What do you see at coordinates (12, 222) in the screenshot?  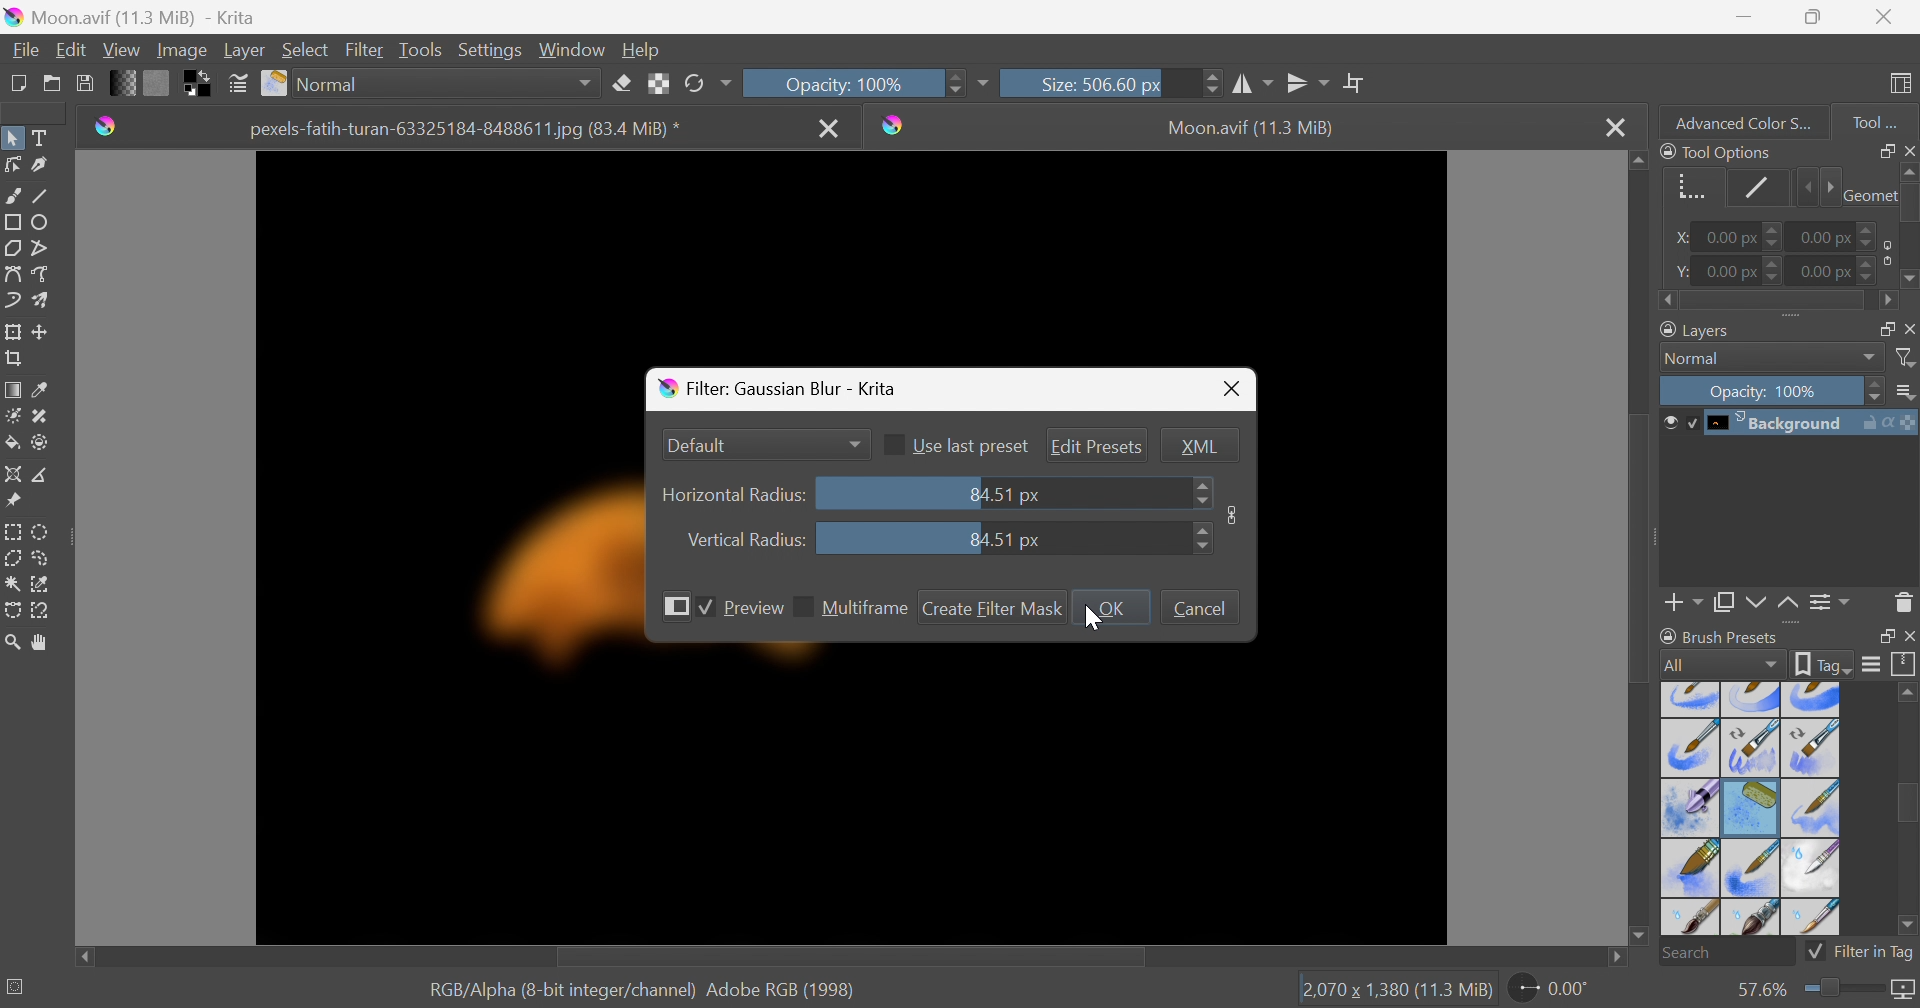 I see `Rectangle tool` at bounding box center [12, 222].